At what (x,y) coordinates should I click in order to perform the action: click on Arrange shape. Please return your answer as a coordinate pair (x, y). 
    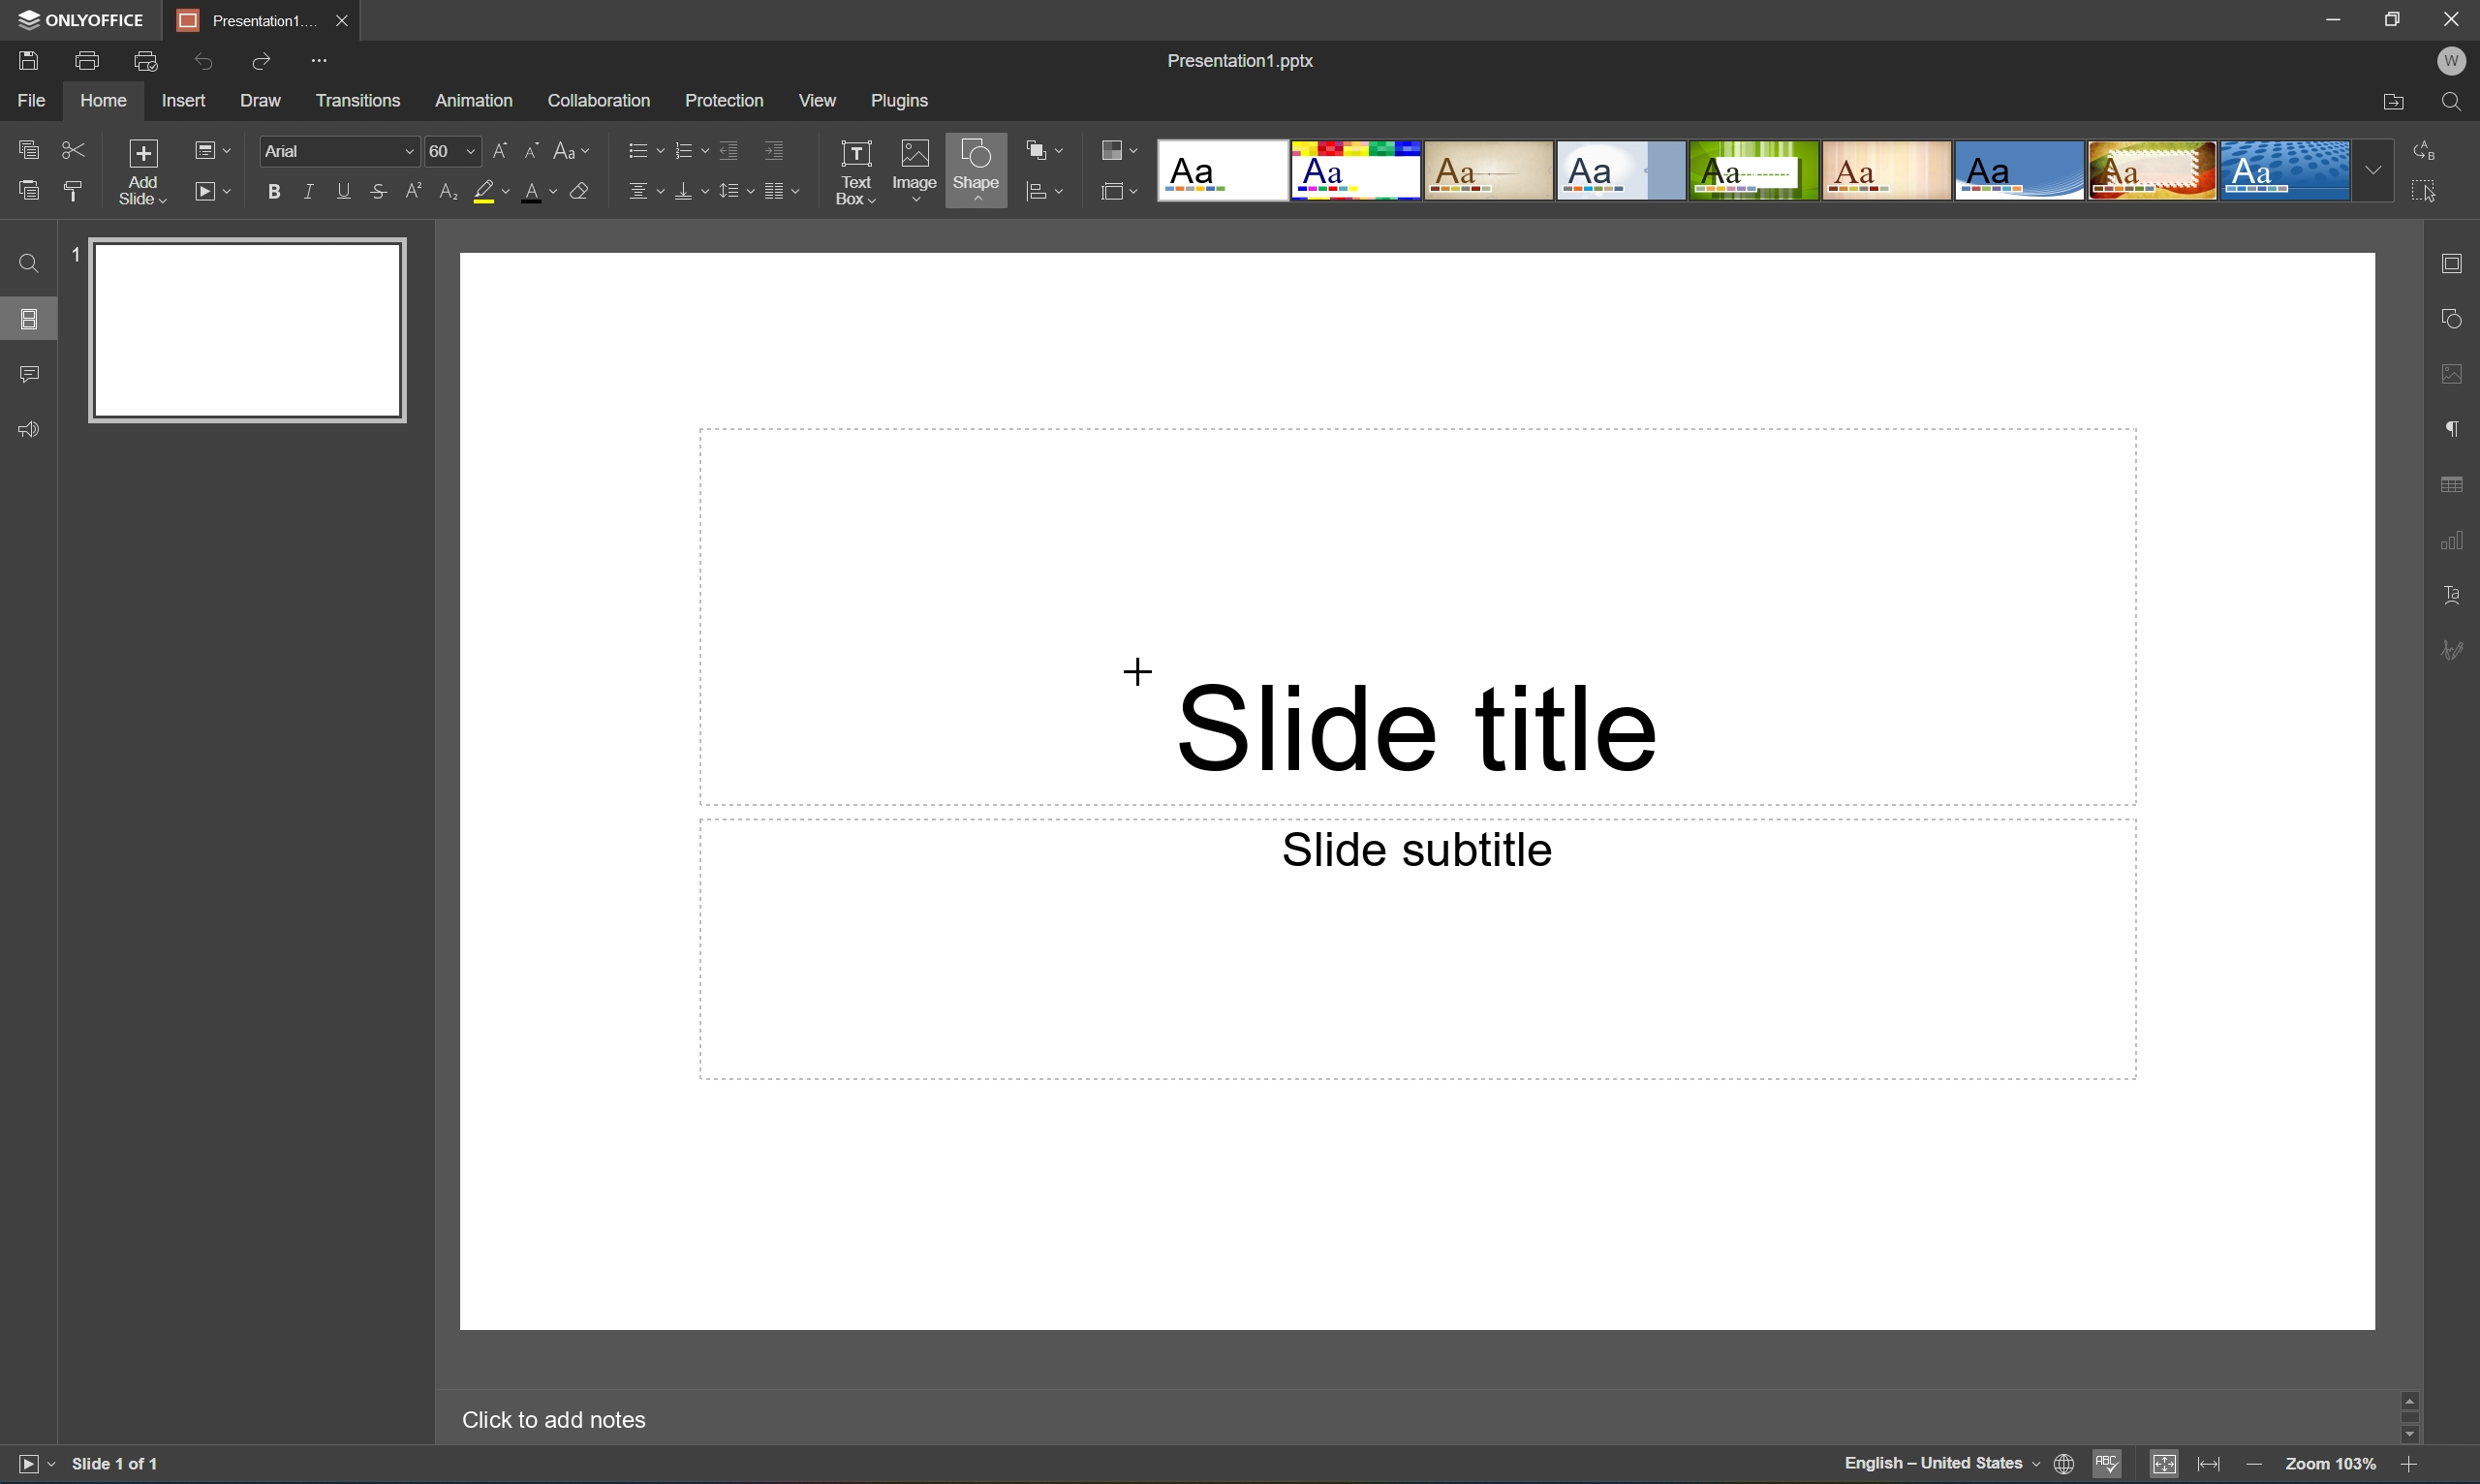
    Looking at the image, I should click on (1043, 152).